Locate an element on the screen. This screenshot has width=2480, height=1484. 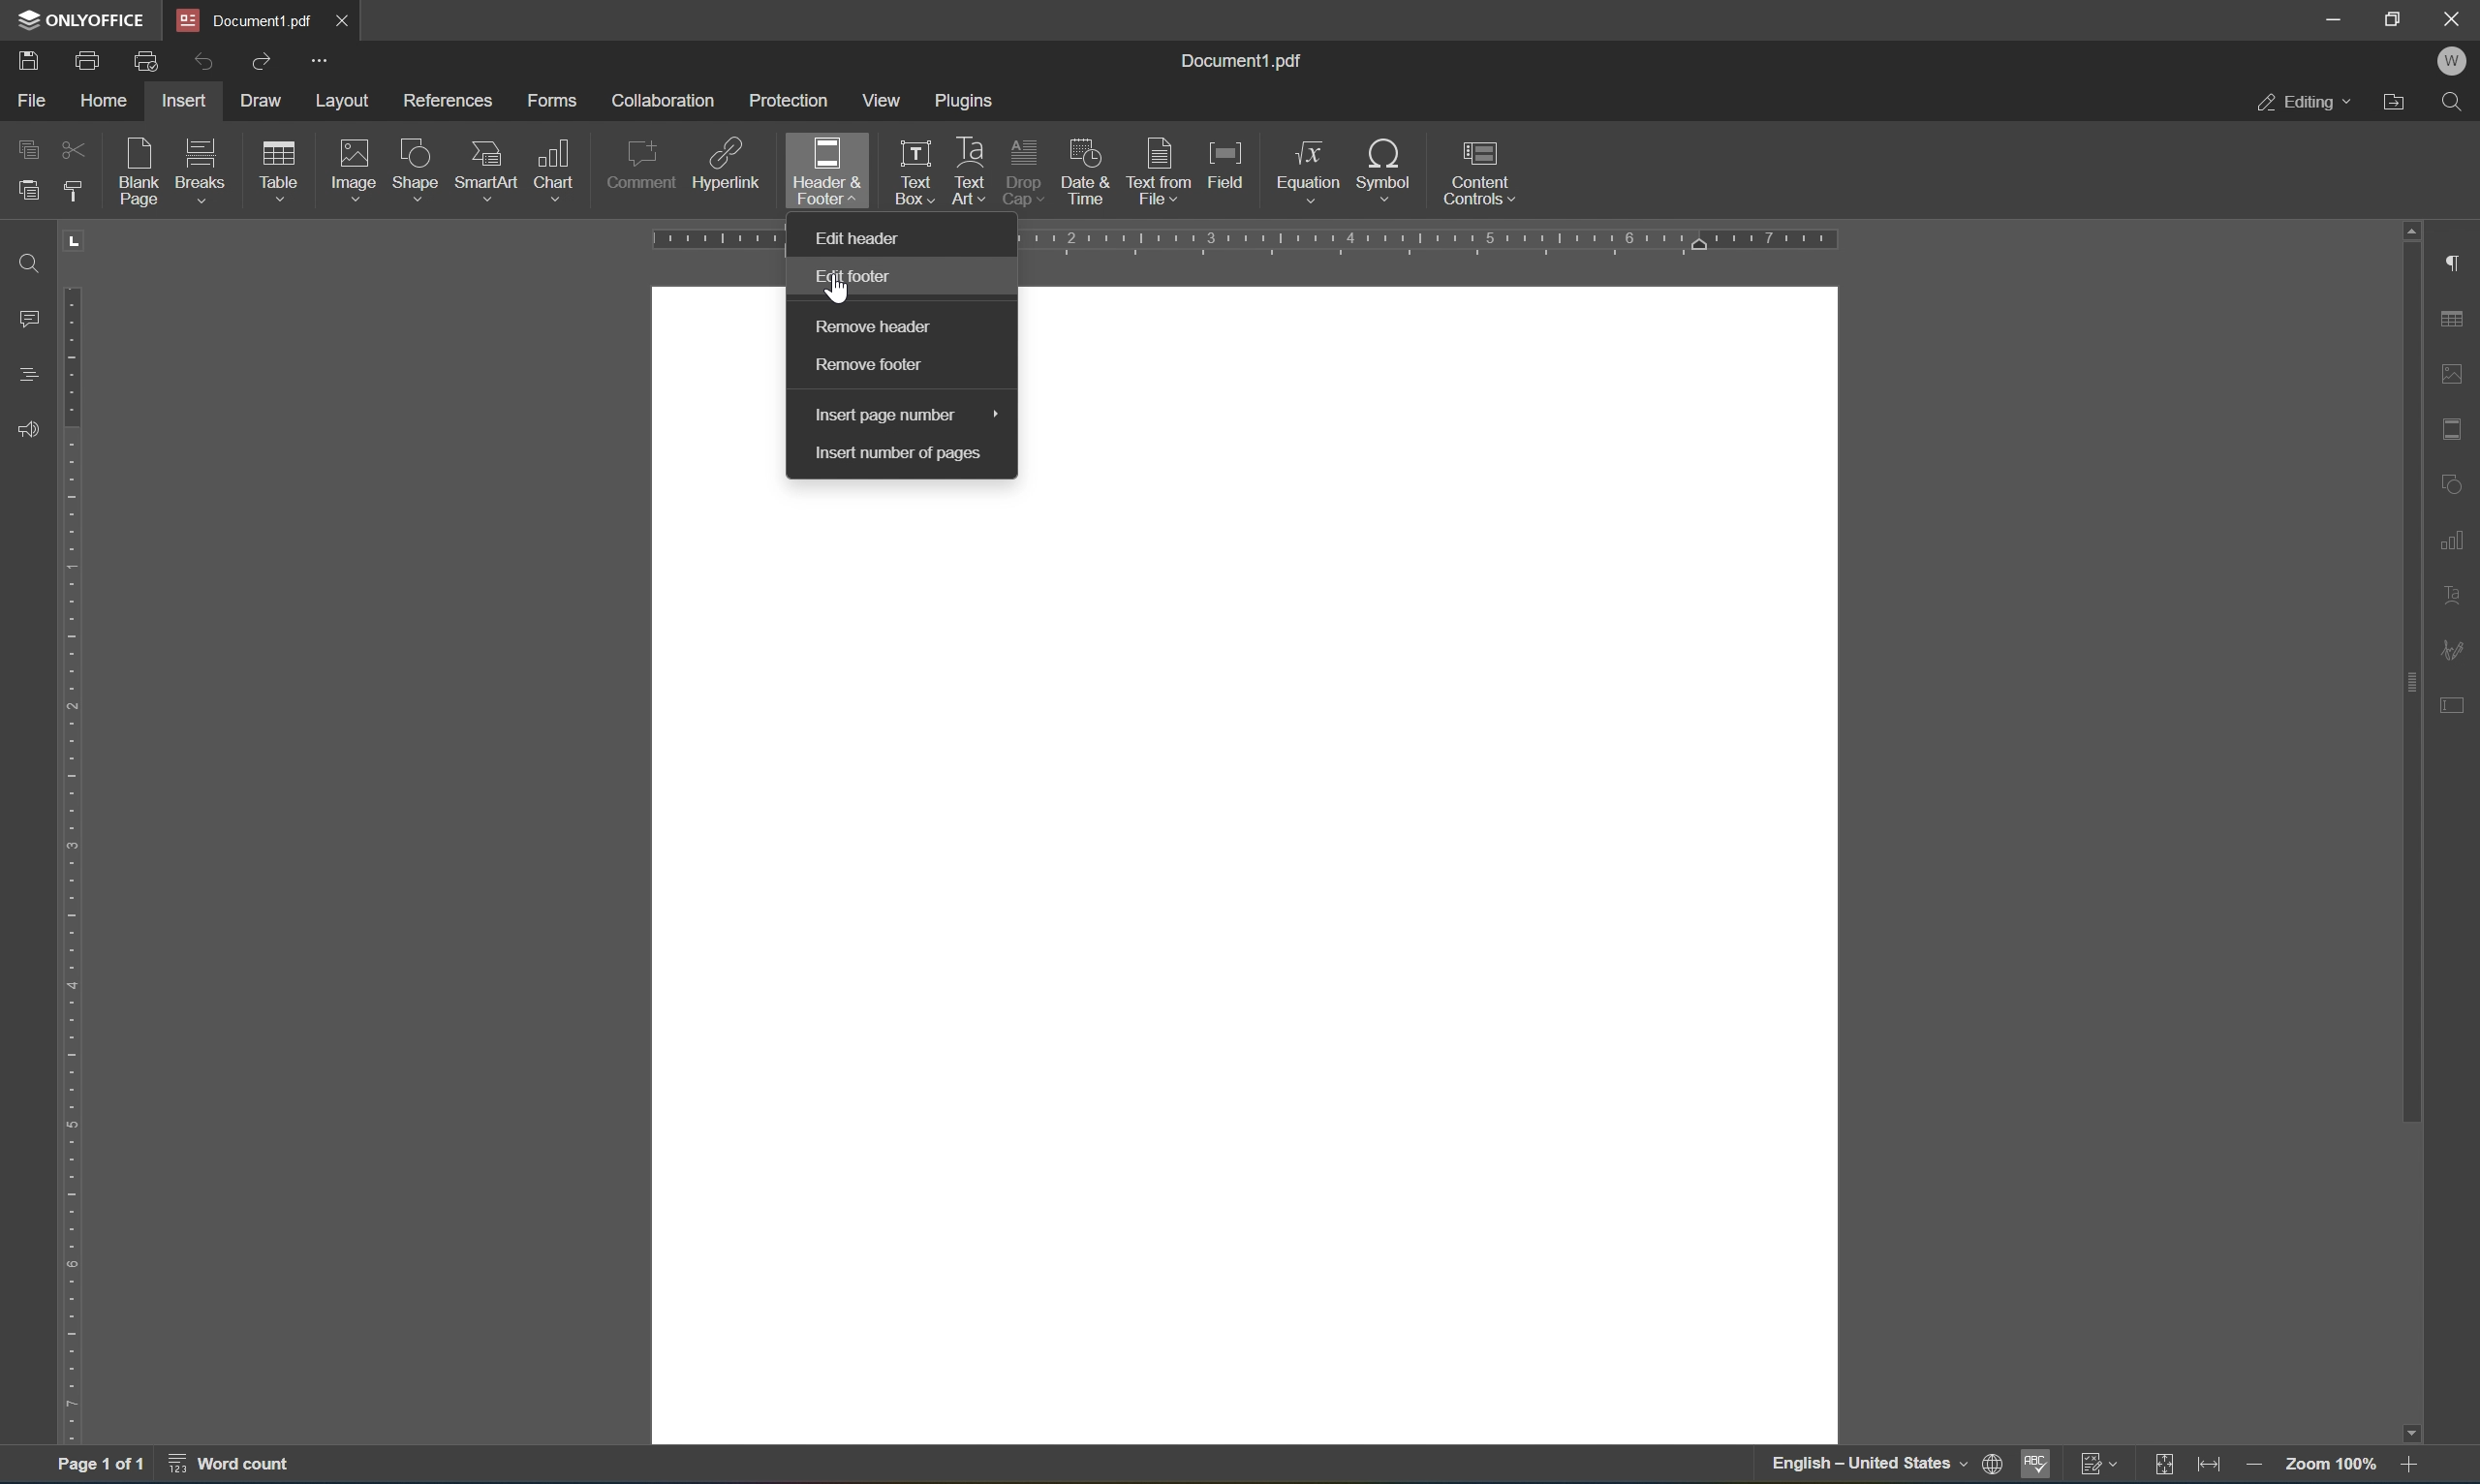
image settings is located at coordinates (2454, 369).